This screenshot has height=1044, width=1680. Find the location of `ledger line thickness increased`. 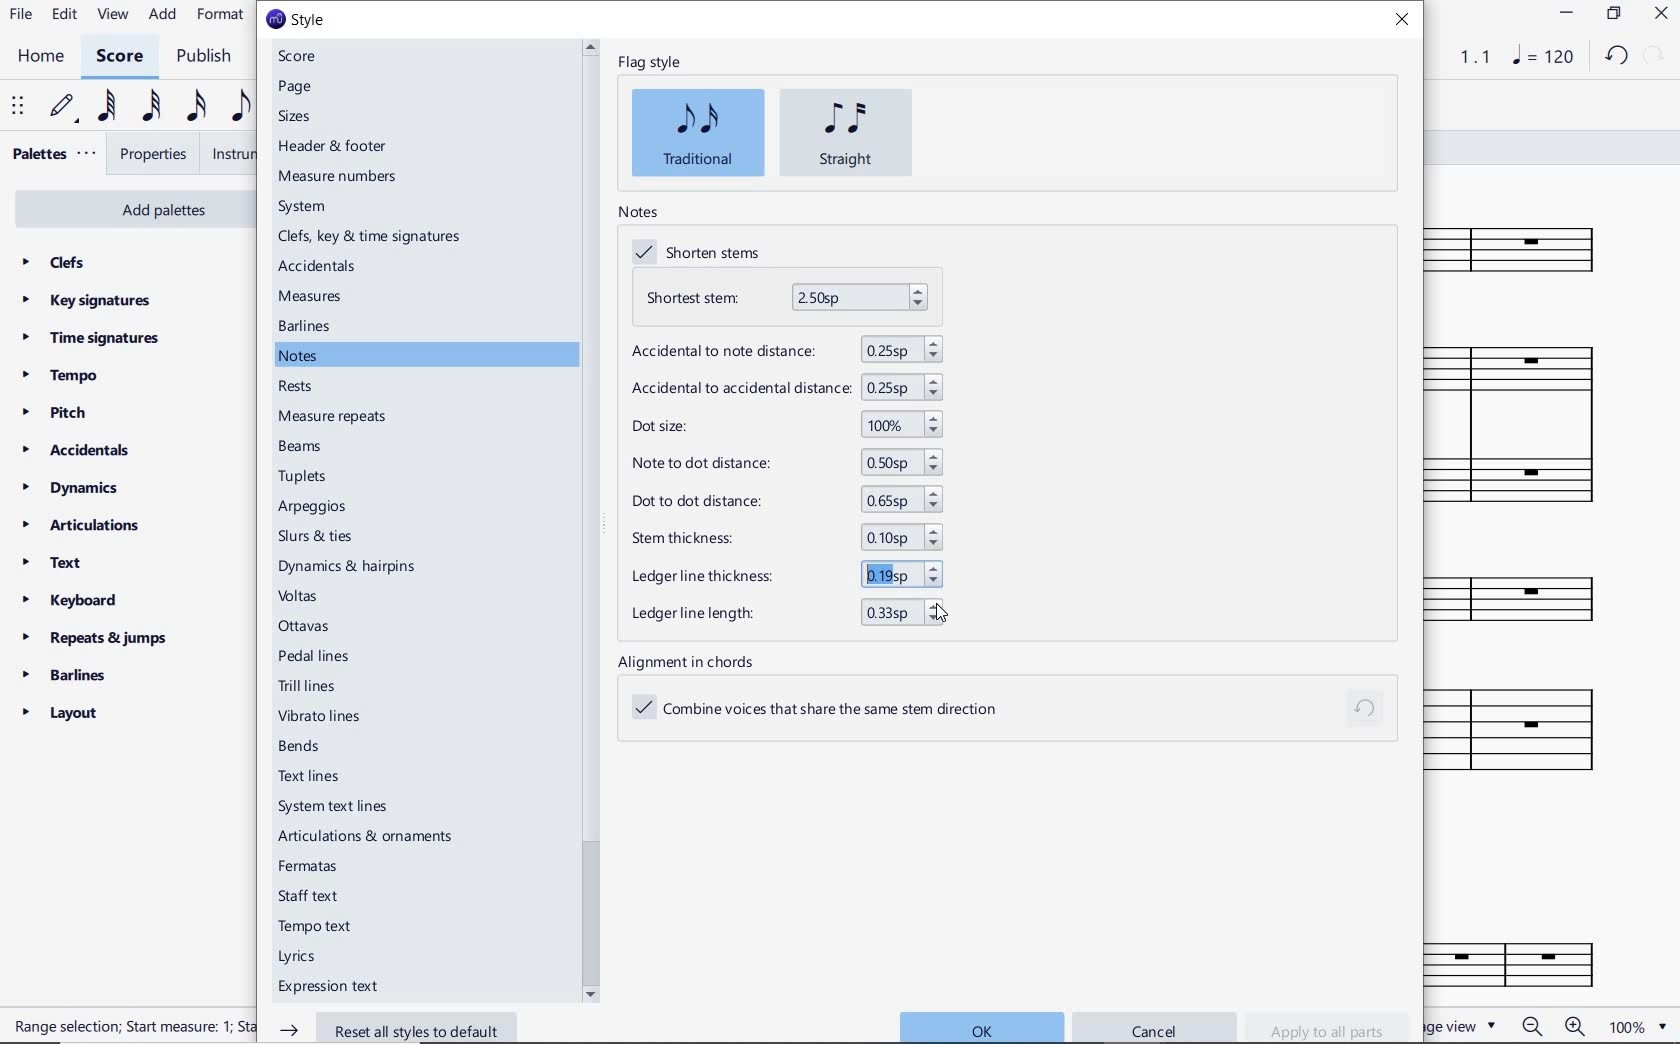

ledger line thickness increased is located at coordinates (779, 576).